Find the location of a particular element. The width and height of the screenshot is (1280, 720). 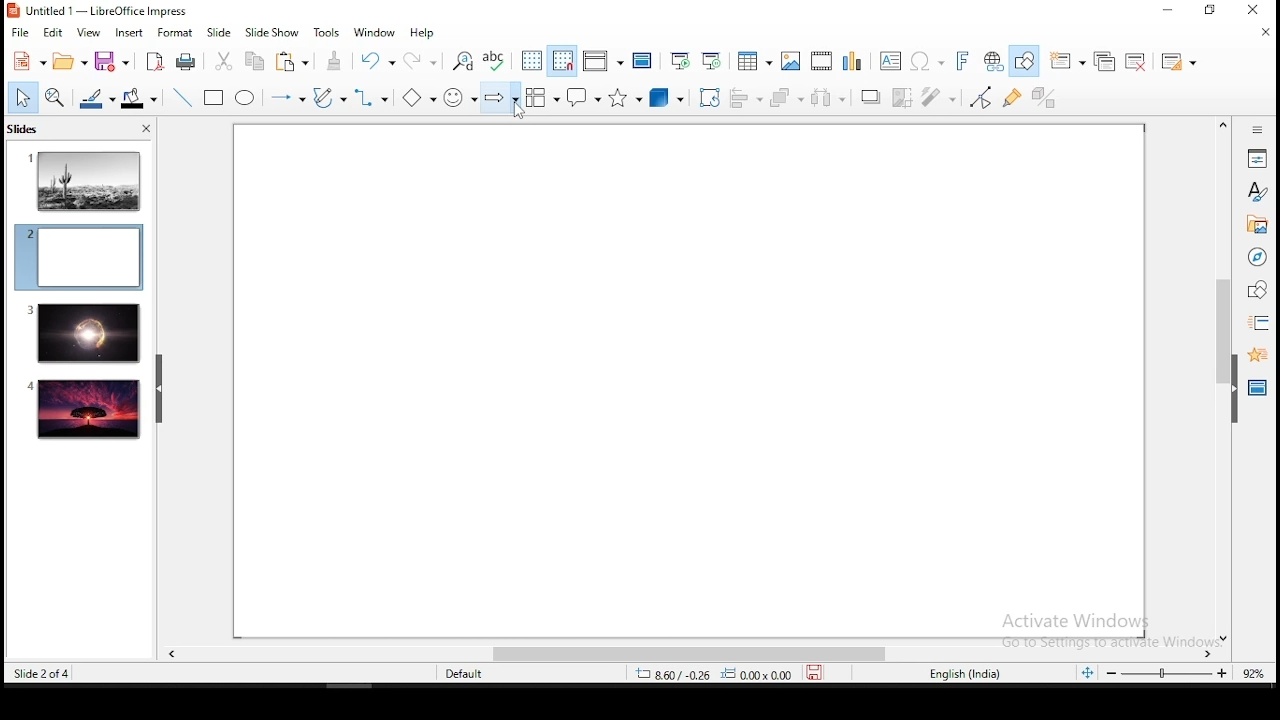

line is located at coordinates (180, 98).